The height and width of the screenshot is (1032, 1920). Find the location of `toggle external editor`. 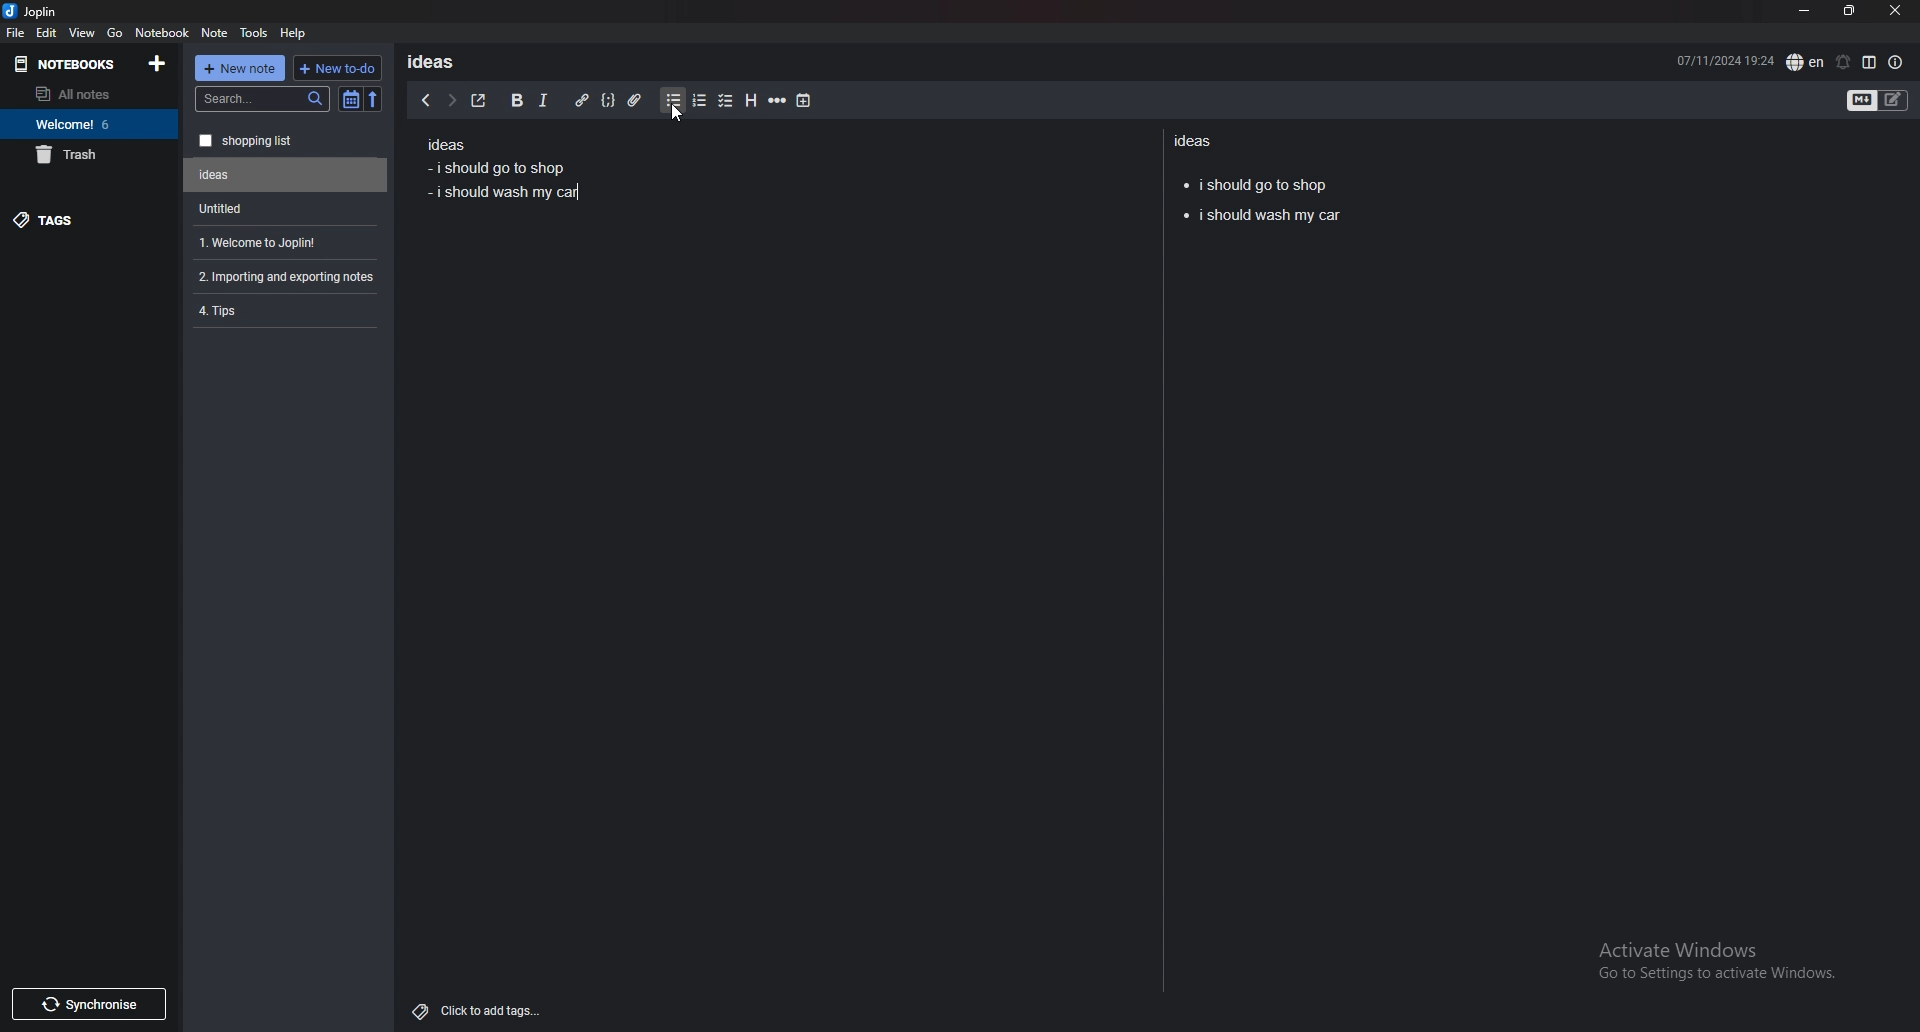

toggle external editor is located at coordinates (479, 100).